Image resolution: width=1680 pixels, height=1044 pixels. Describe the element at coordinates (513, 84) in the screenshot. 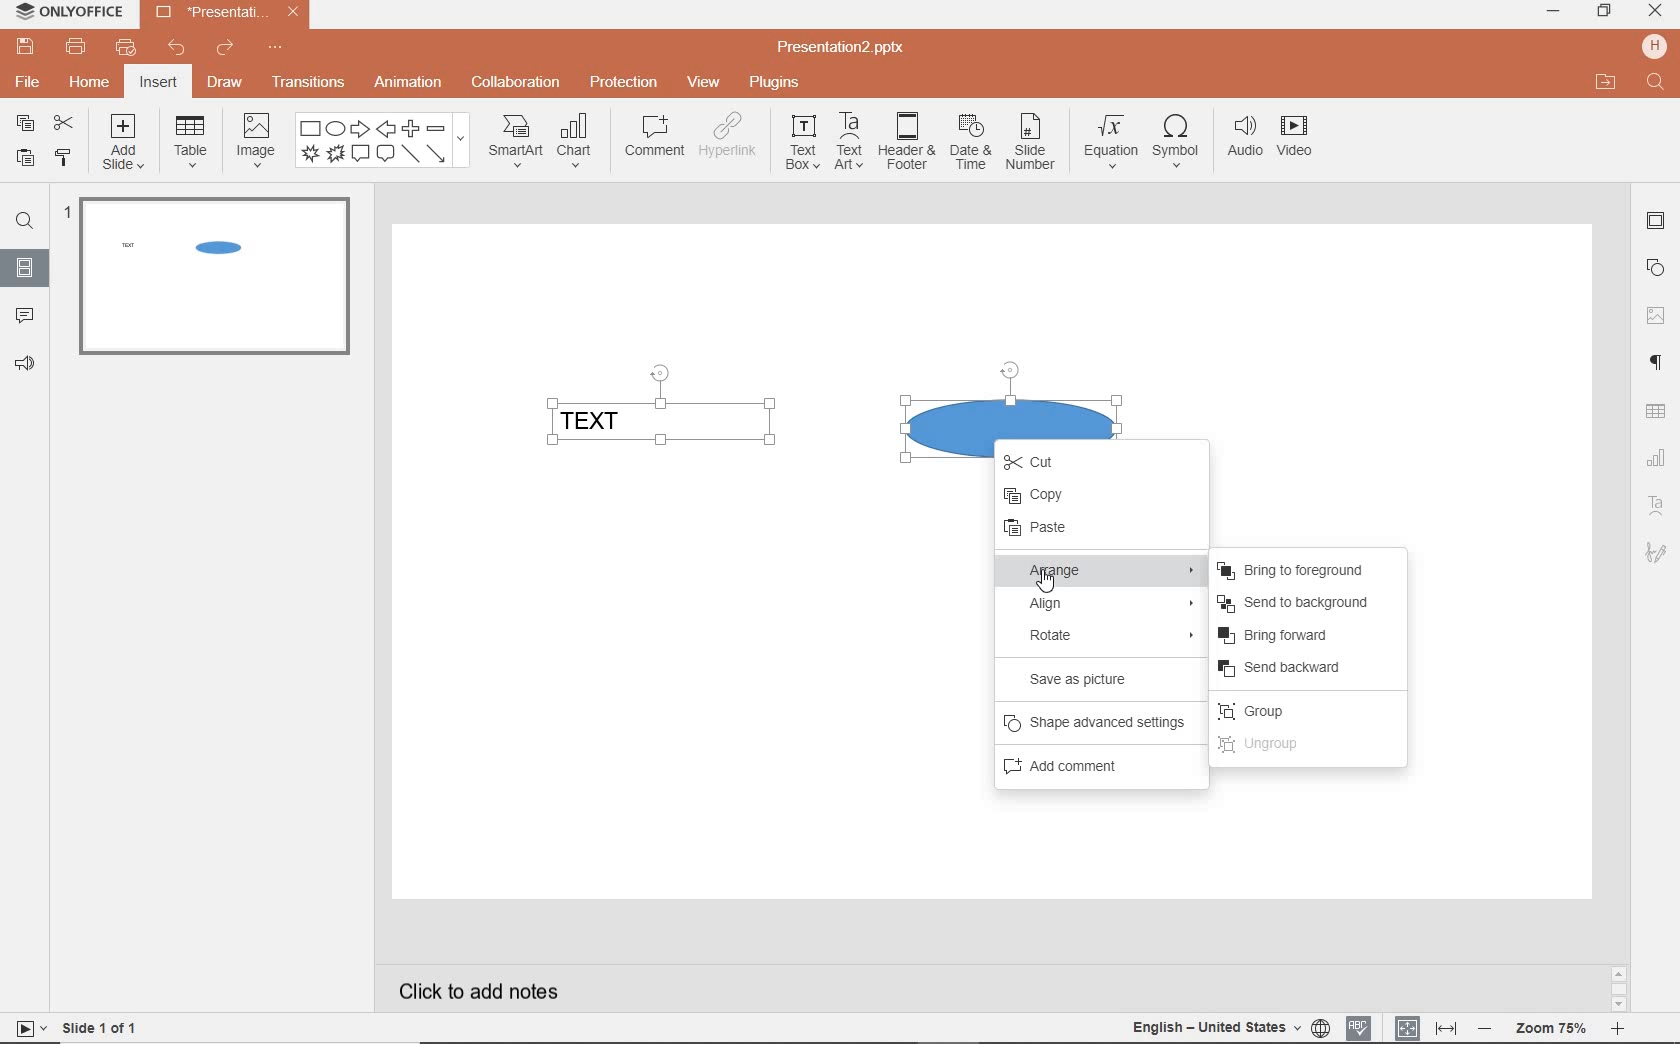

I see `collaboration` at that location.